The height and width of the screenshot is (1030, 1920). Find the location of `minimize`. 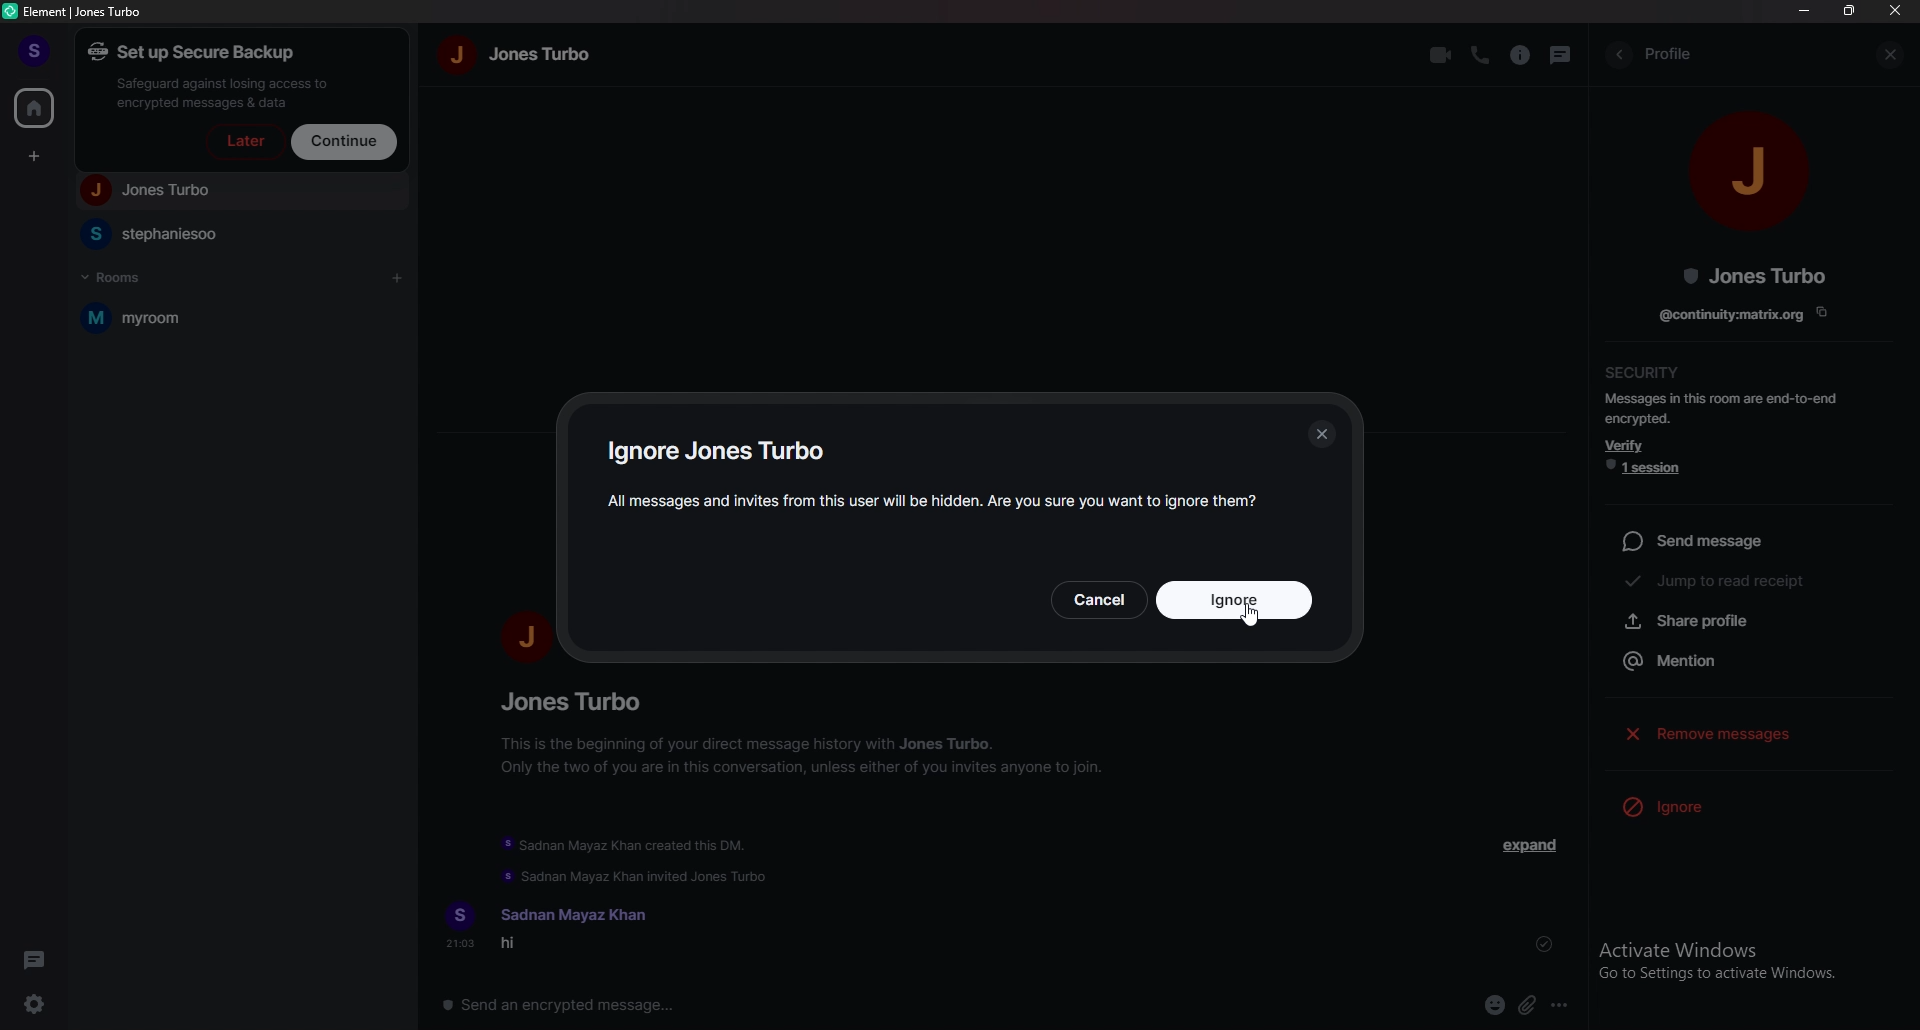

minimize is located at coordinates (1806, 10).